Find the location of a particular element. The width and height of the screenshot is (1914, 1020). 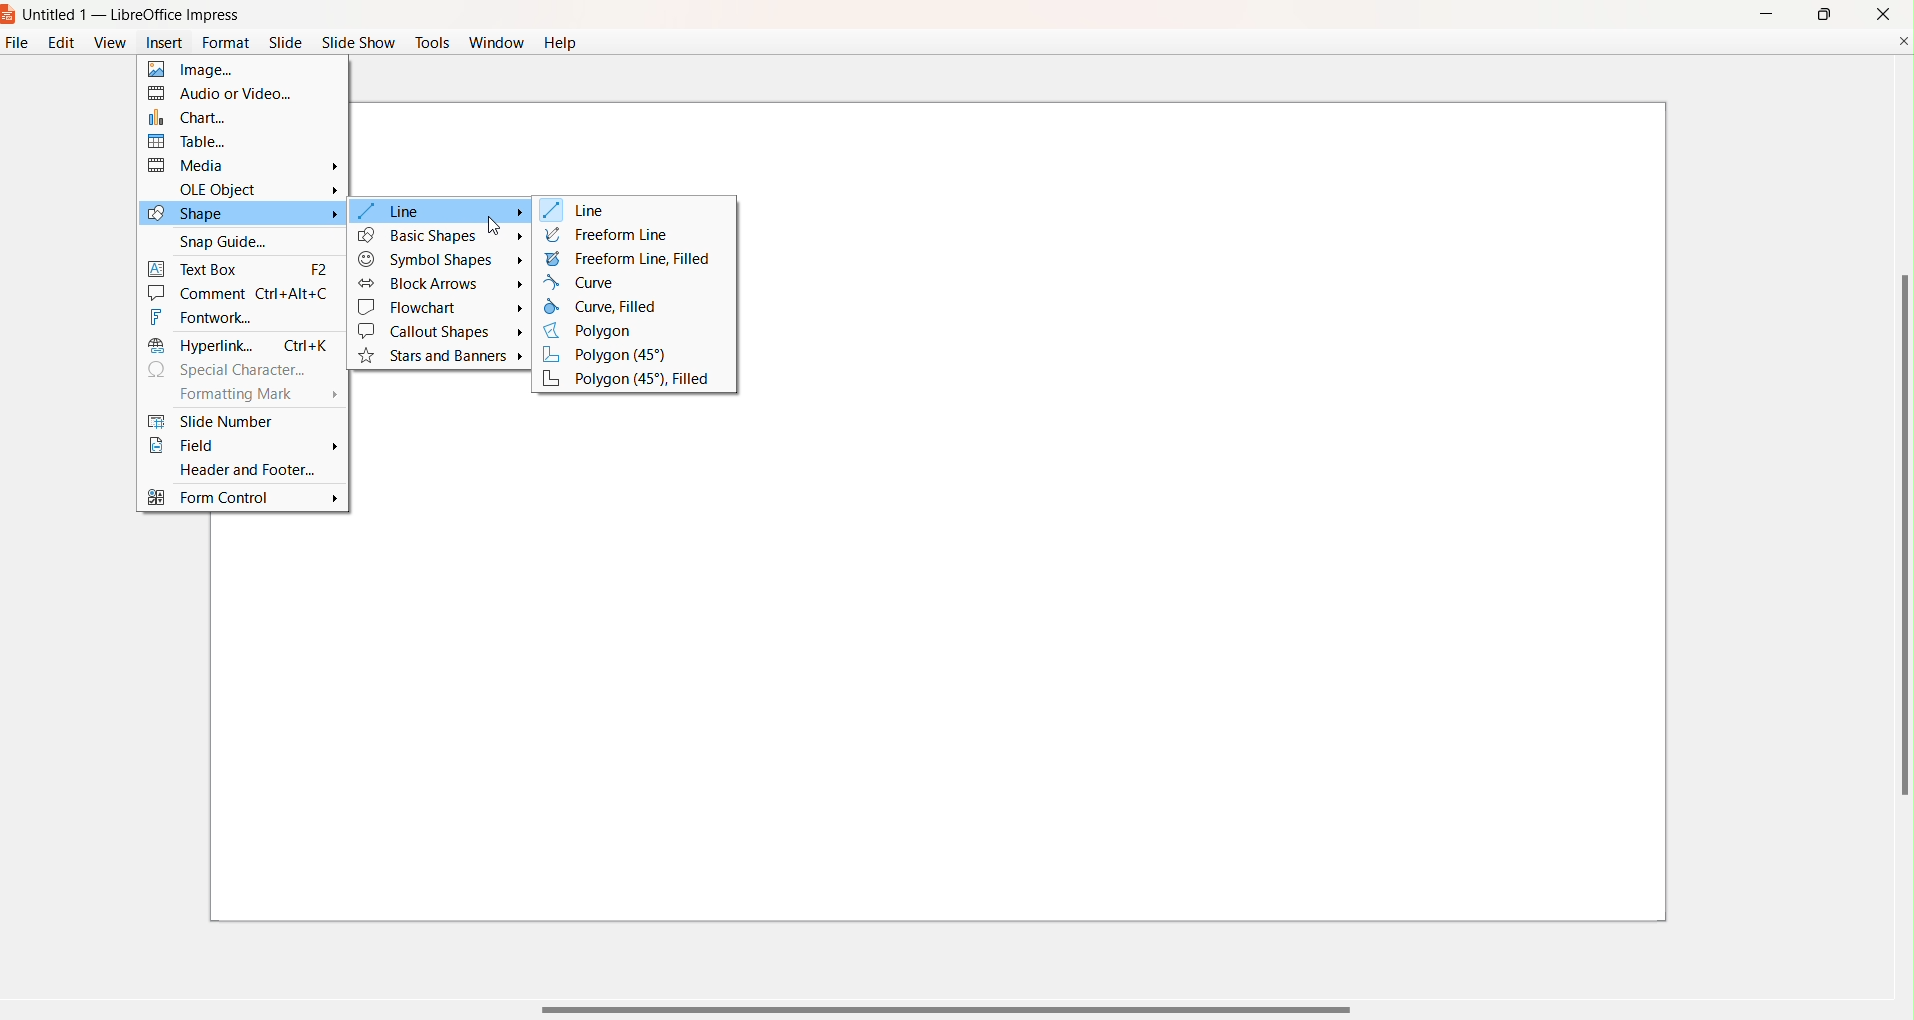

Polygon is located at coordinates (601, 332).